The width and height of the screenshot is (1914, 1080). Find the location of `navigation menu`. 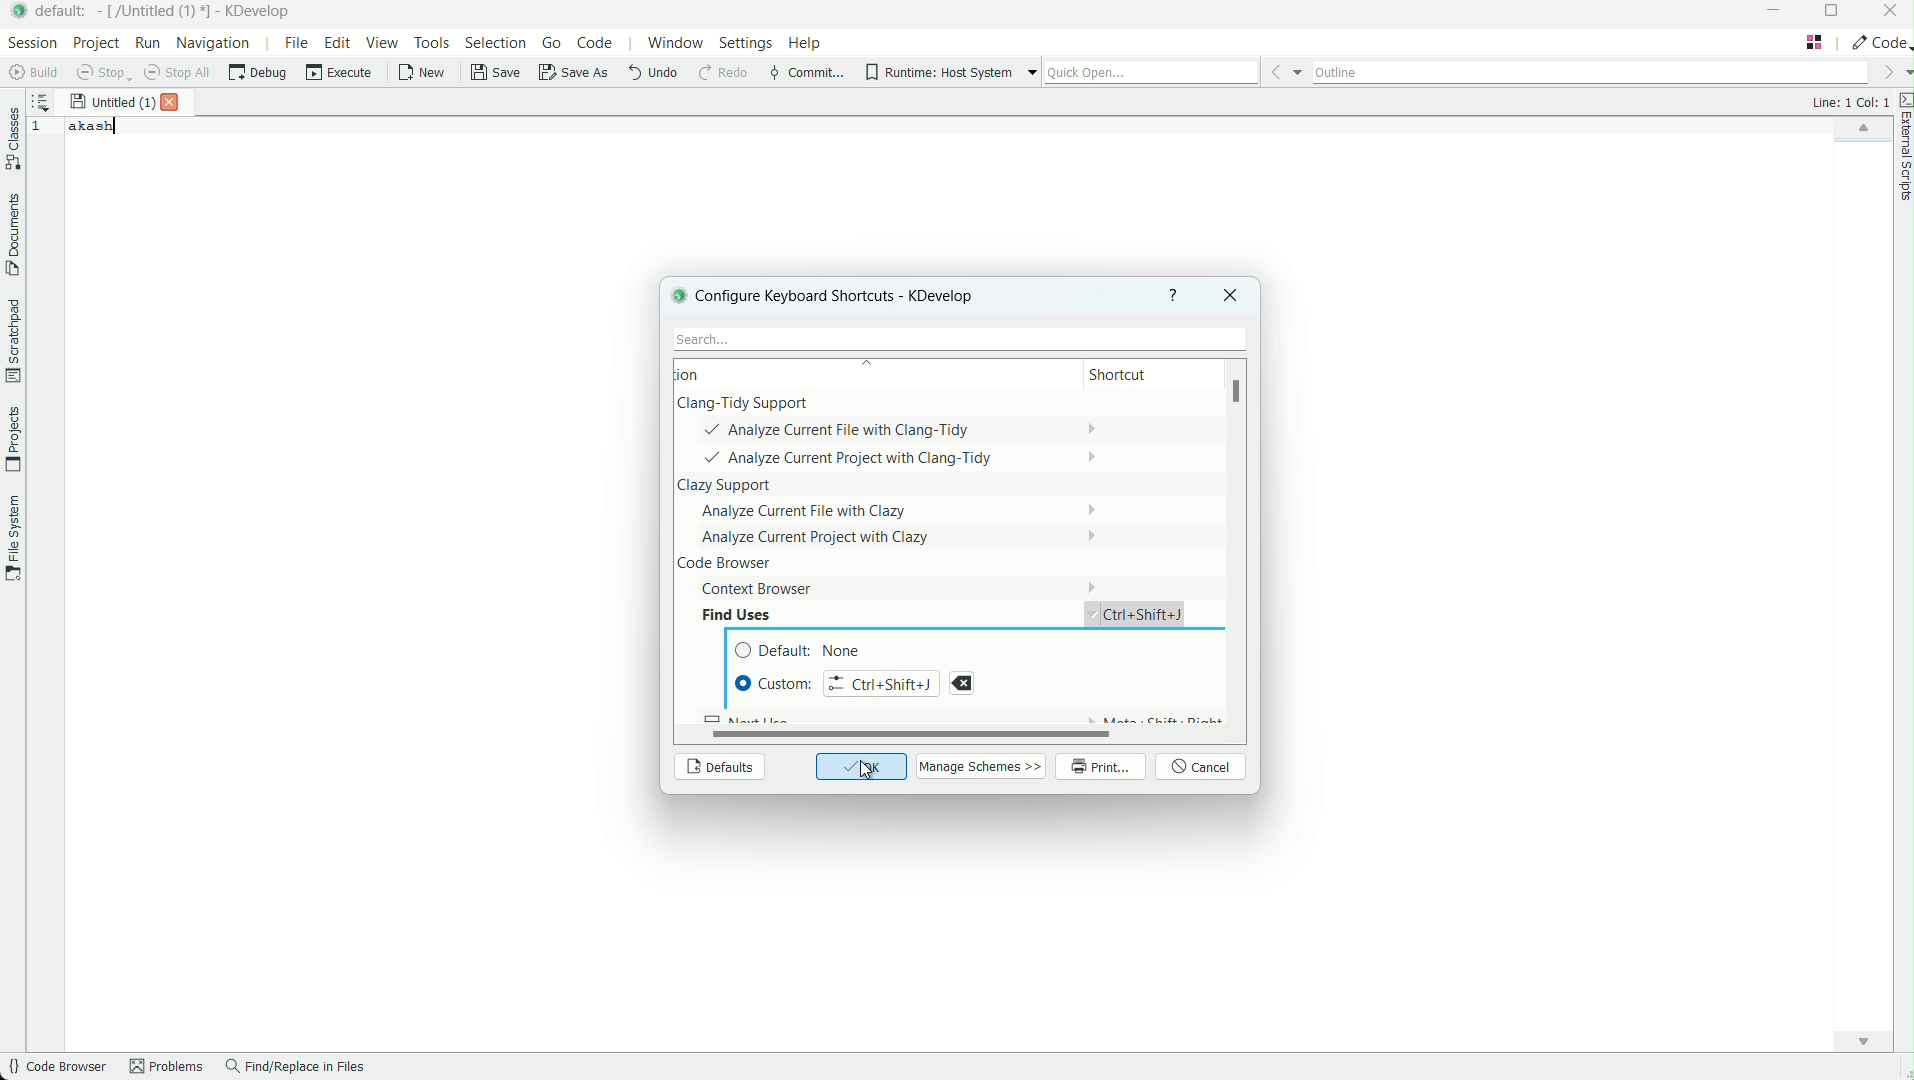

navigation menu is located at coordinates (214, 42).